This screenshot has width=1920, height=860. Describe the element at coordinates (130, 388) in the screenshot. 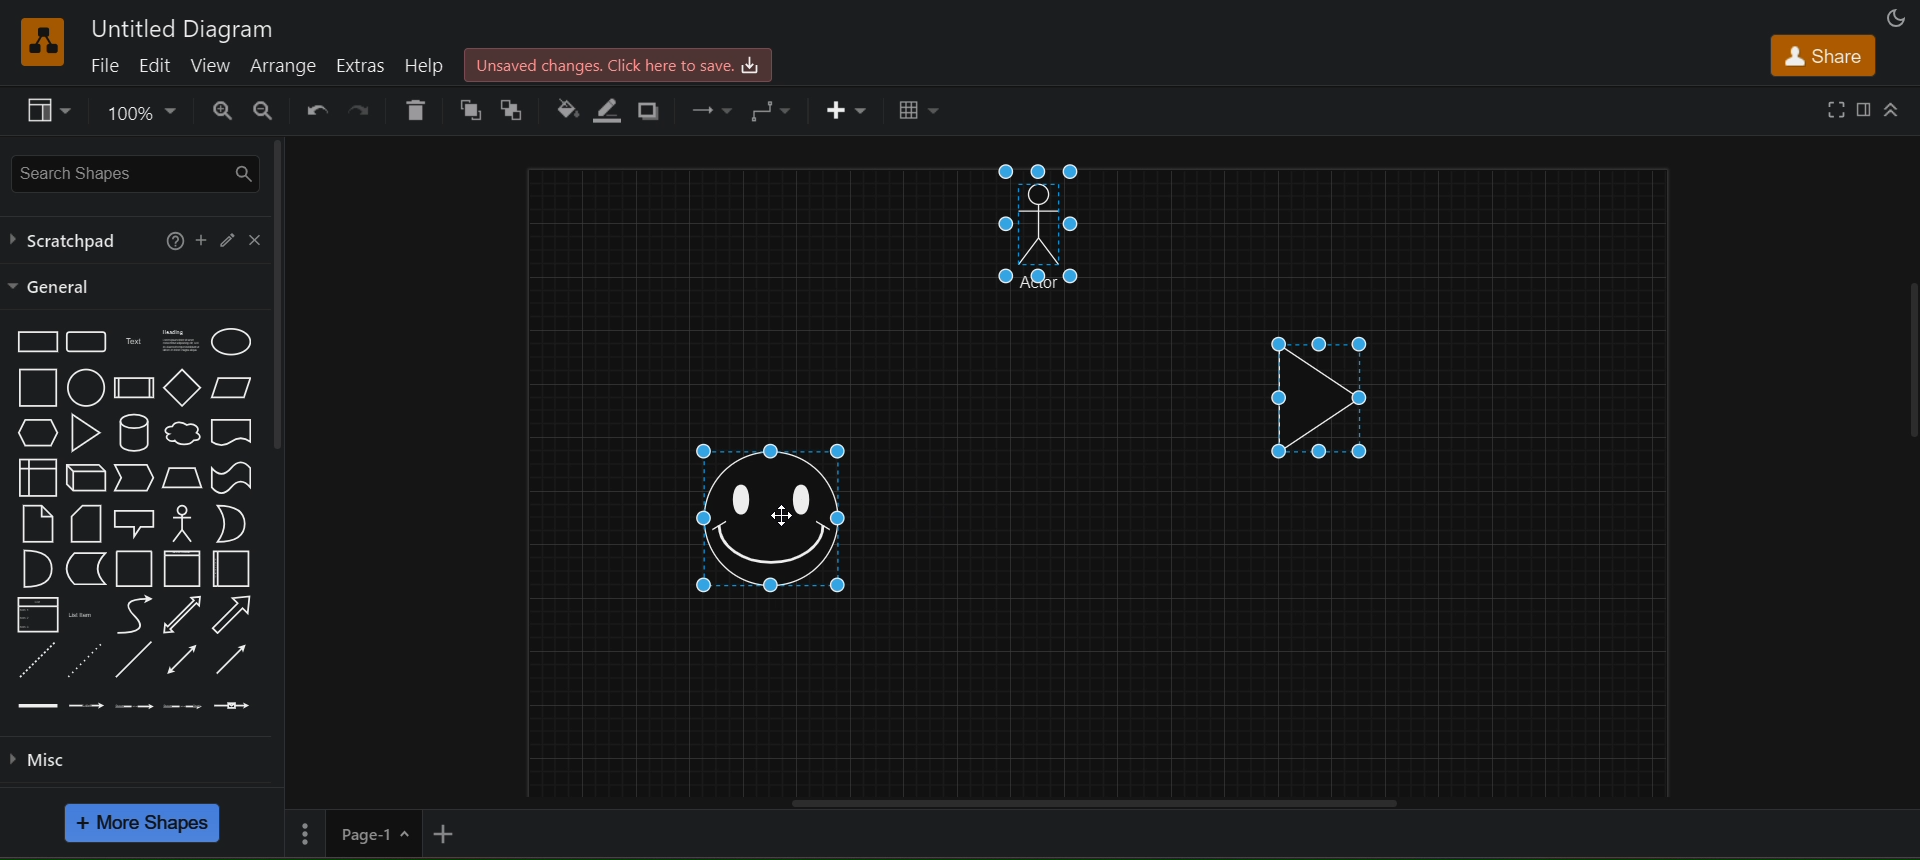

I see `process` at that location.